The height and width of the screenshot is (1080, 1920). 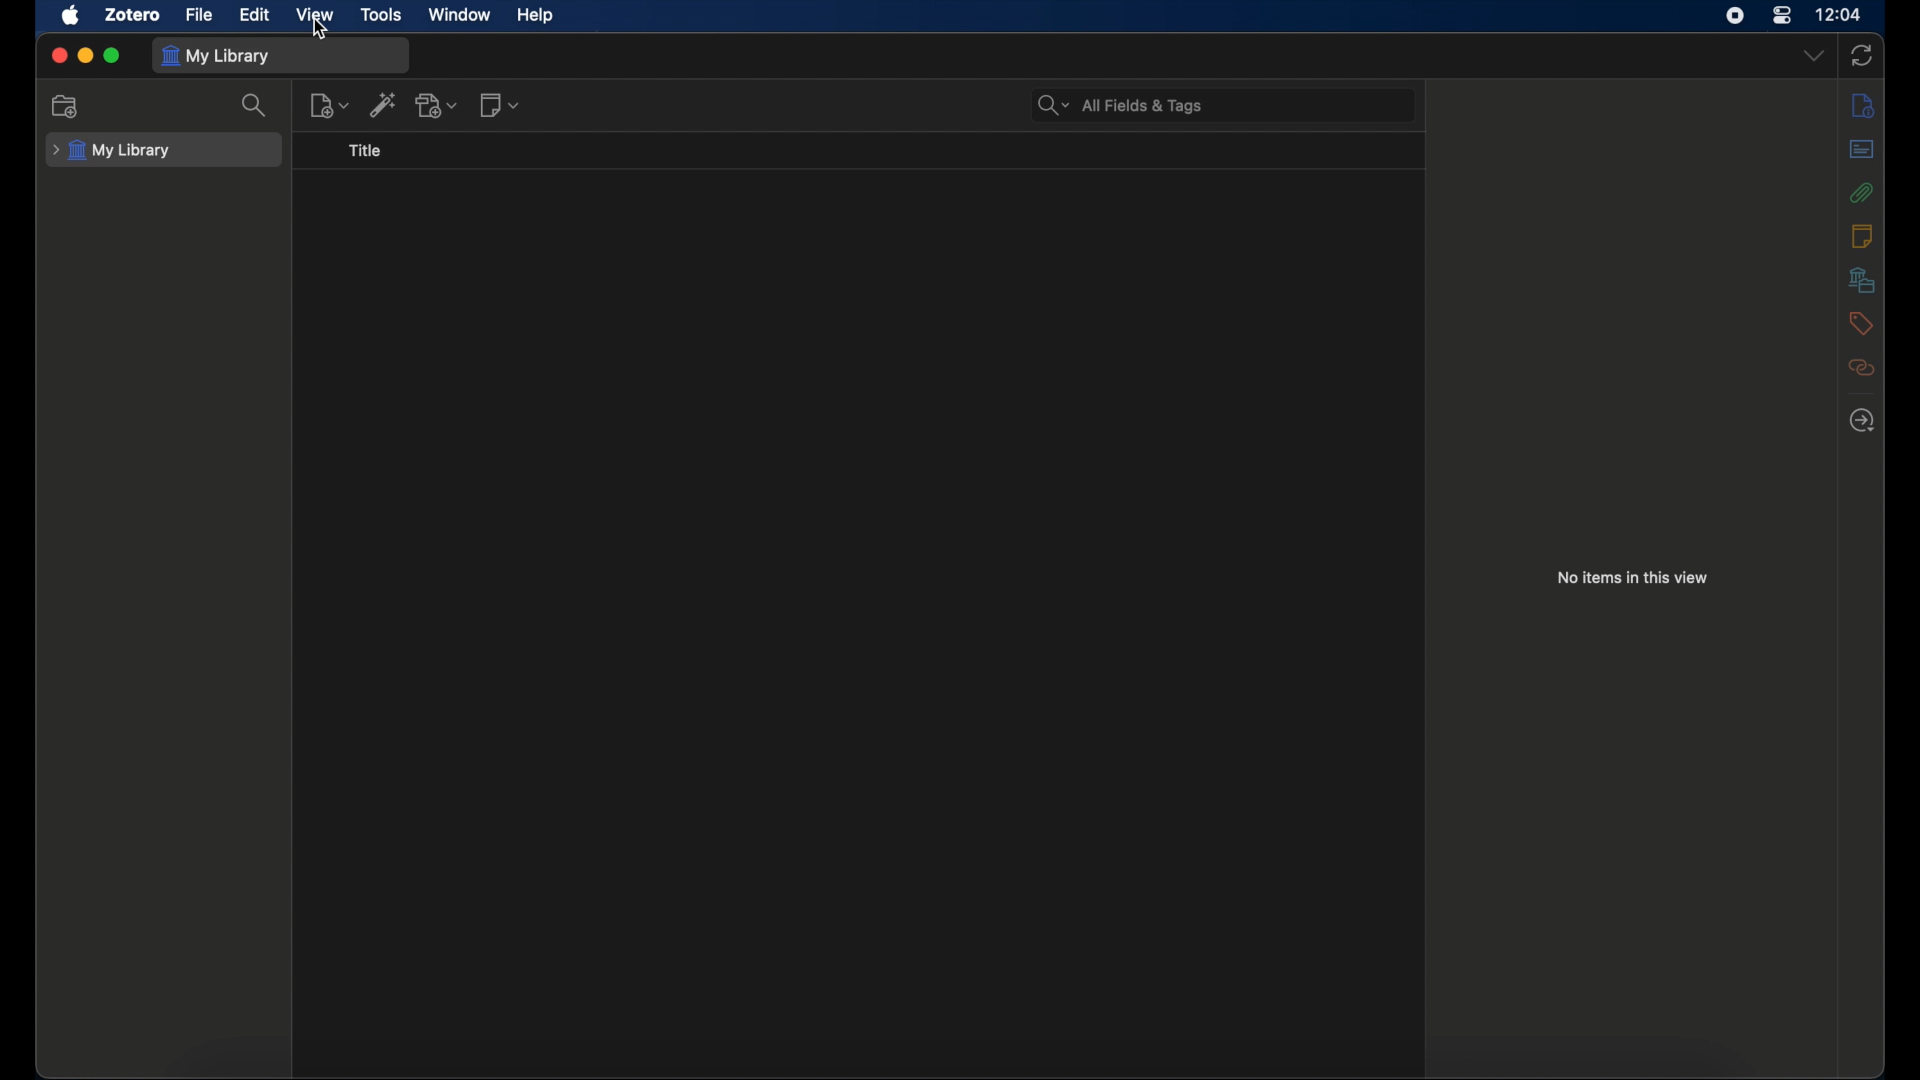 What do you see at coordinates (383, 104) in the screenshot?
I see `add item by identifier` at bounding box center [383, 104].